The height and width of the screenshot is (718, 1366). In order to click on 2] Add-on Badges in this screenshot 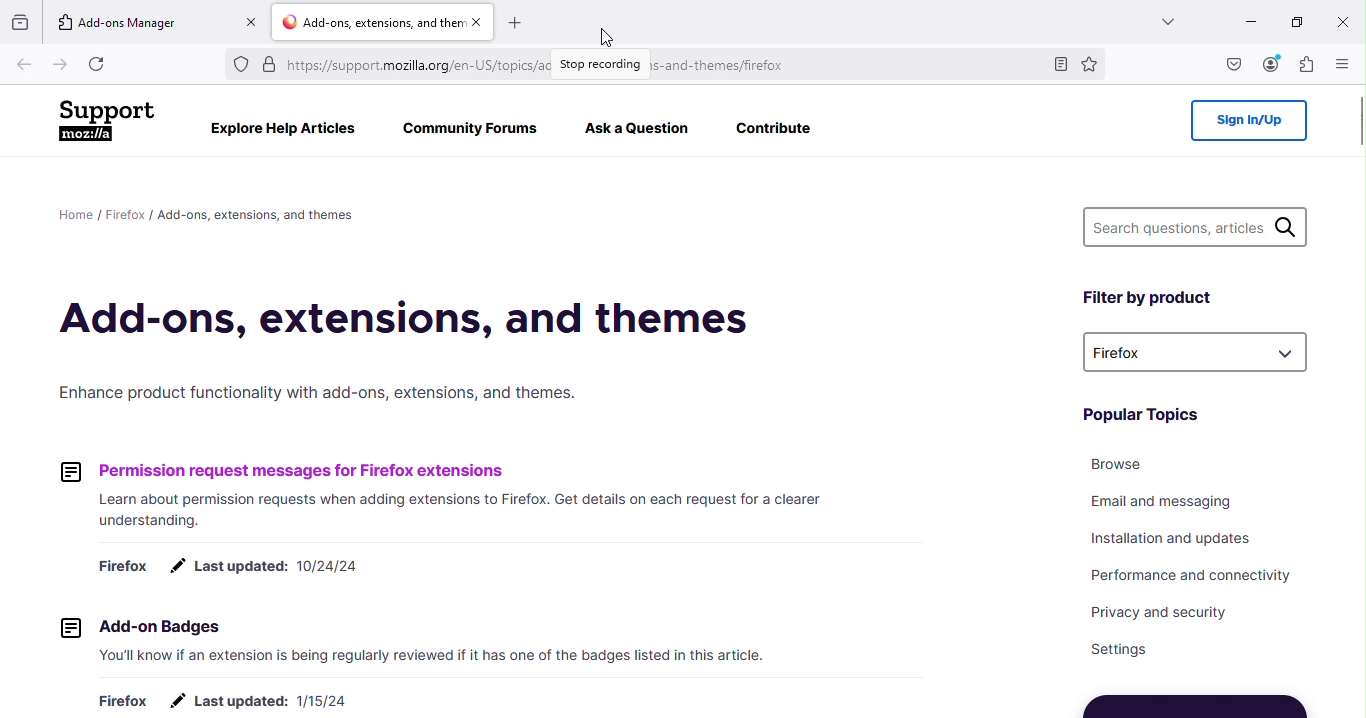, I will do `click(165, 622)`.